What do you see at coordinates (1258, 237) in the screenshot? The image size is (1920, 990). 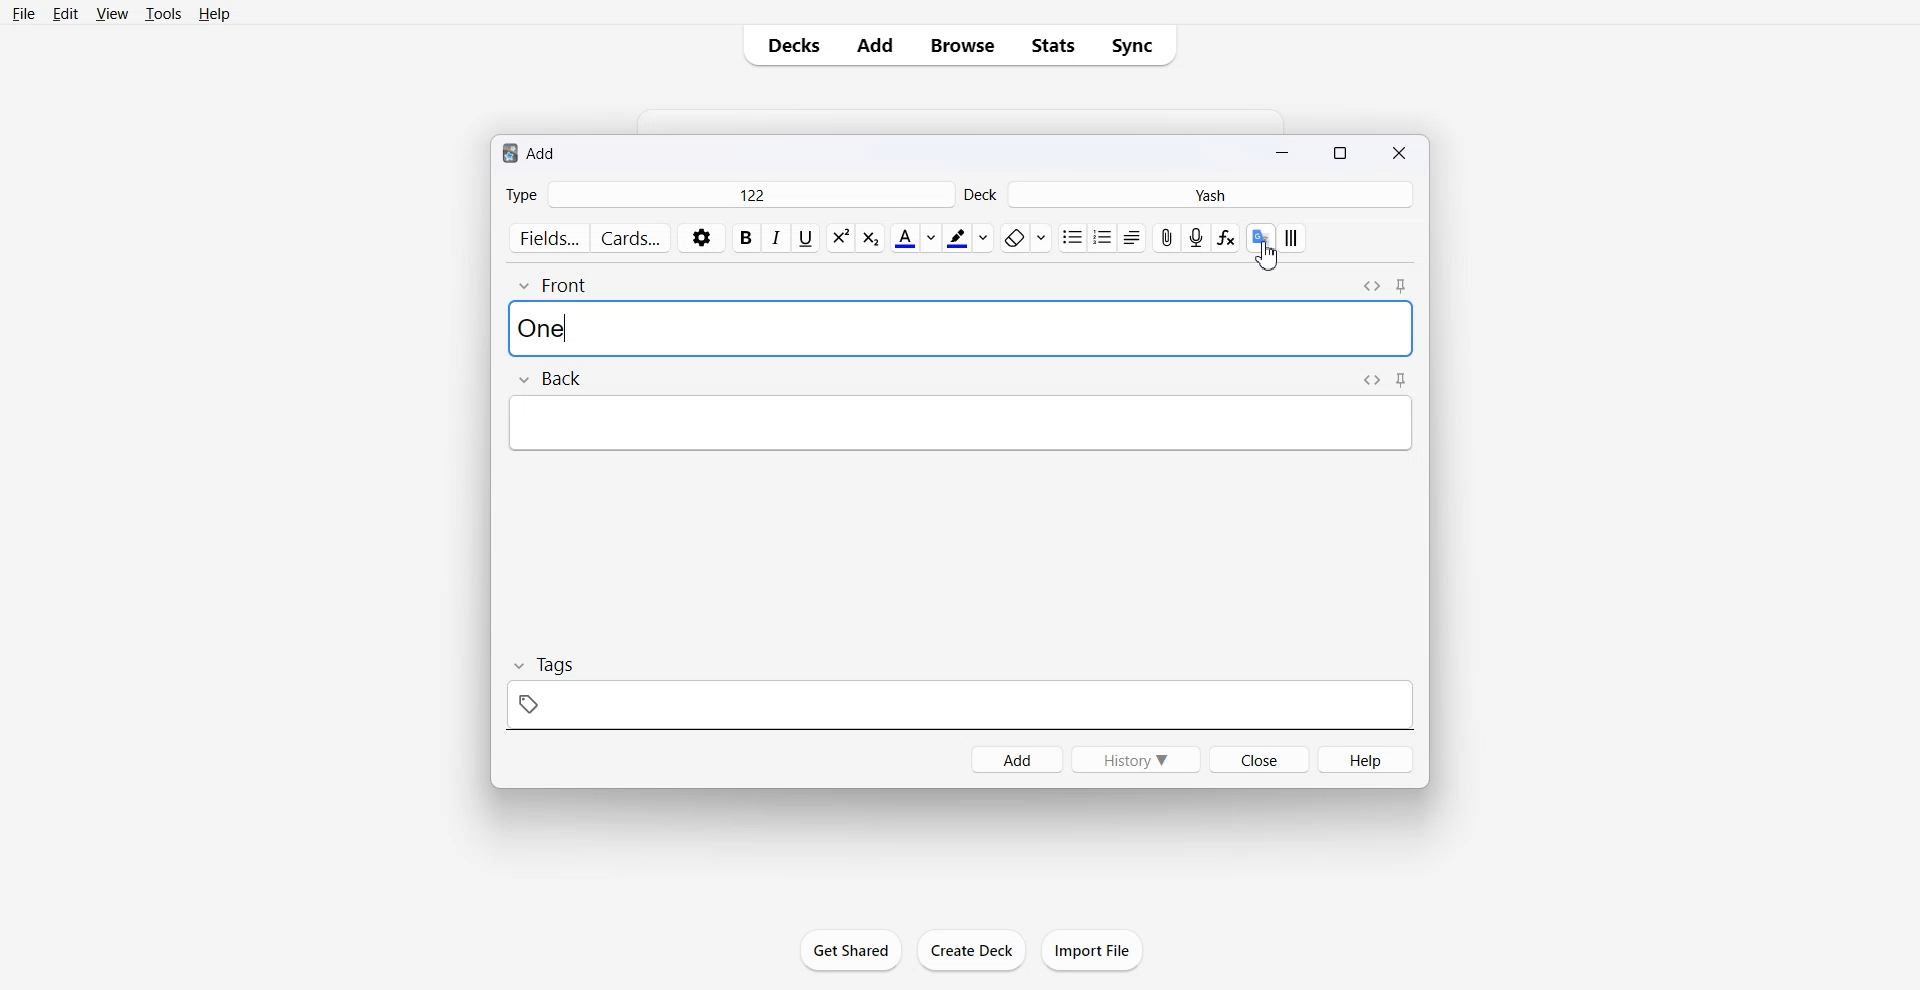 I see `Translate google` at bounding box center [1258, 237].